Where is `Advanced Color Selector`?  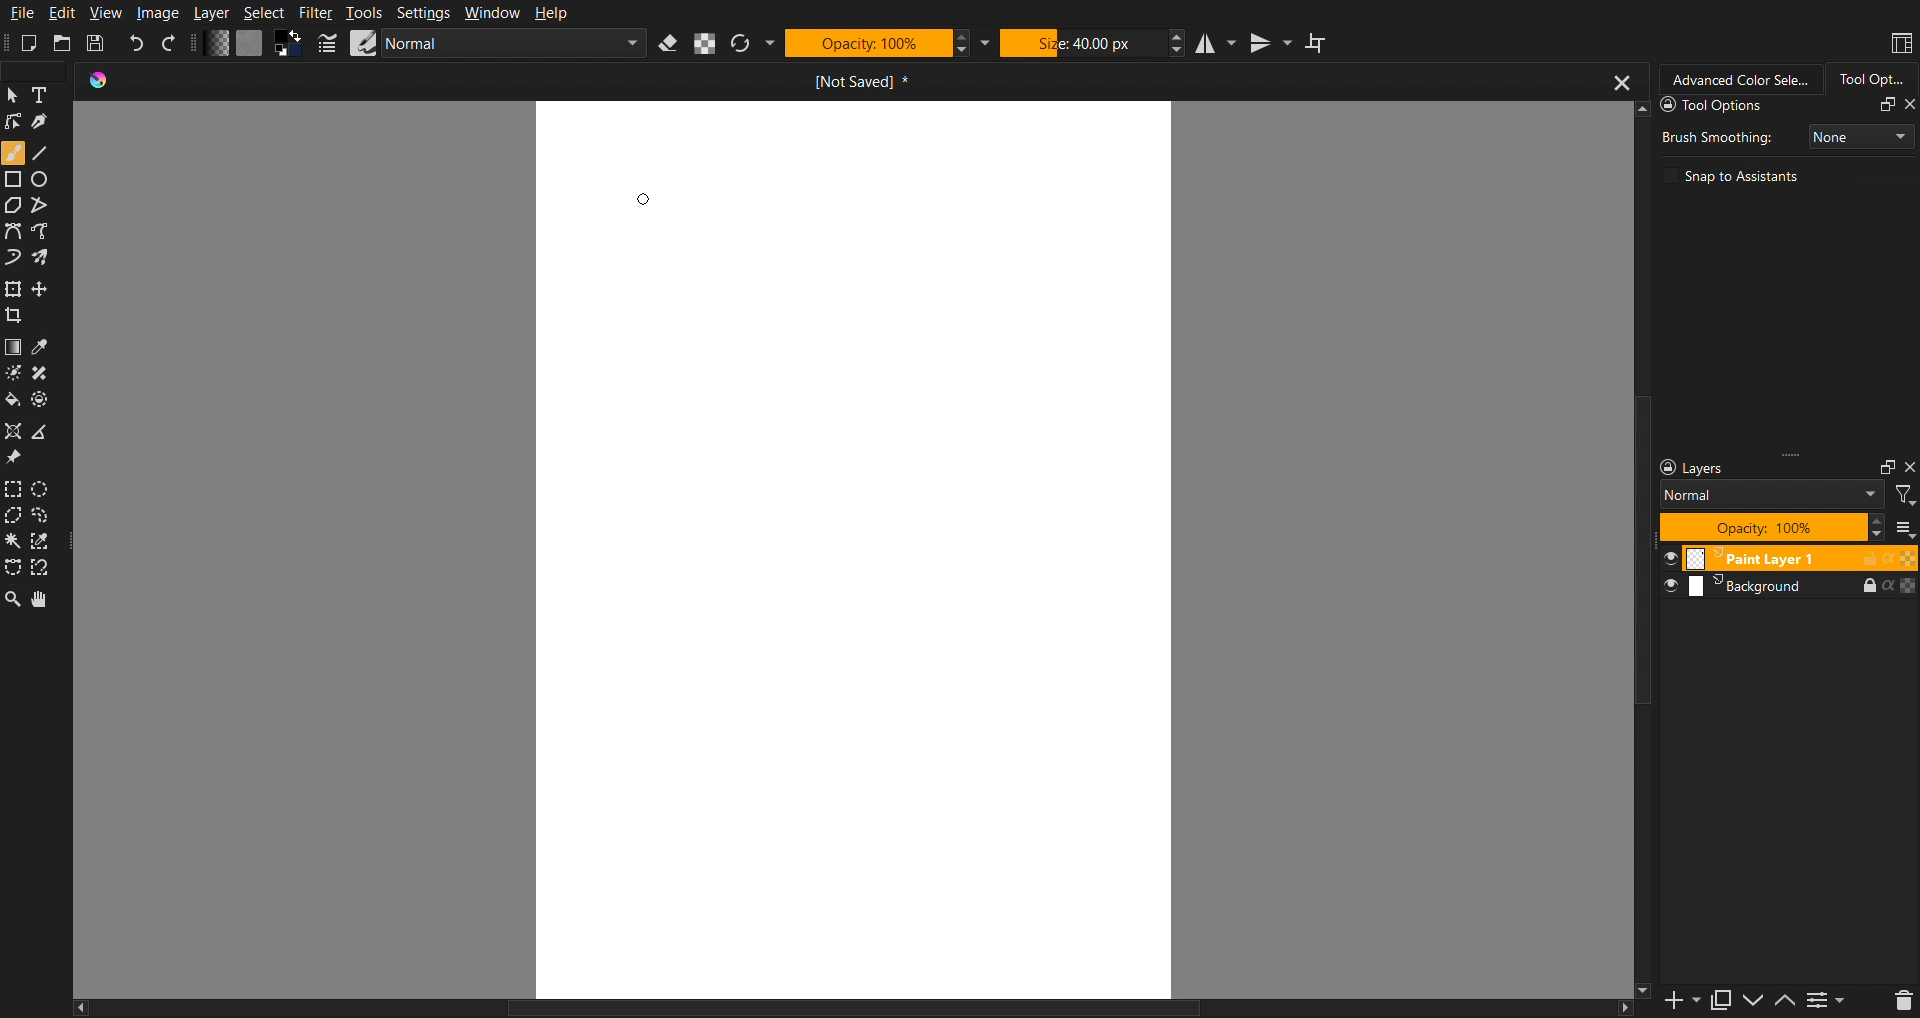 Advanced Color Selector is located at coordinates (1739, 79).